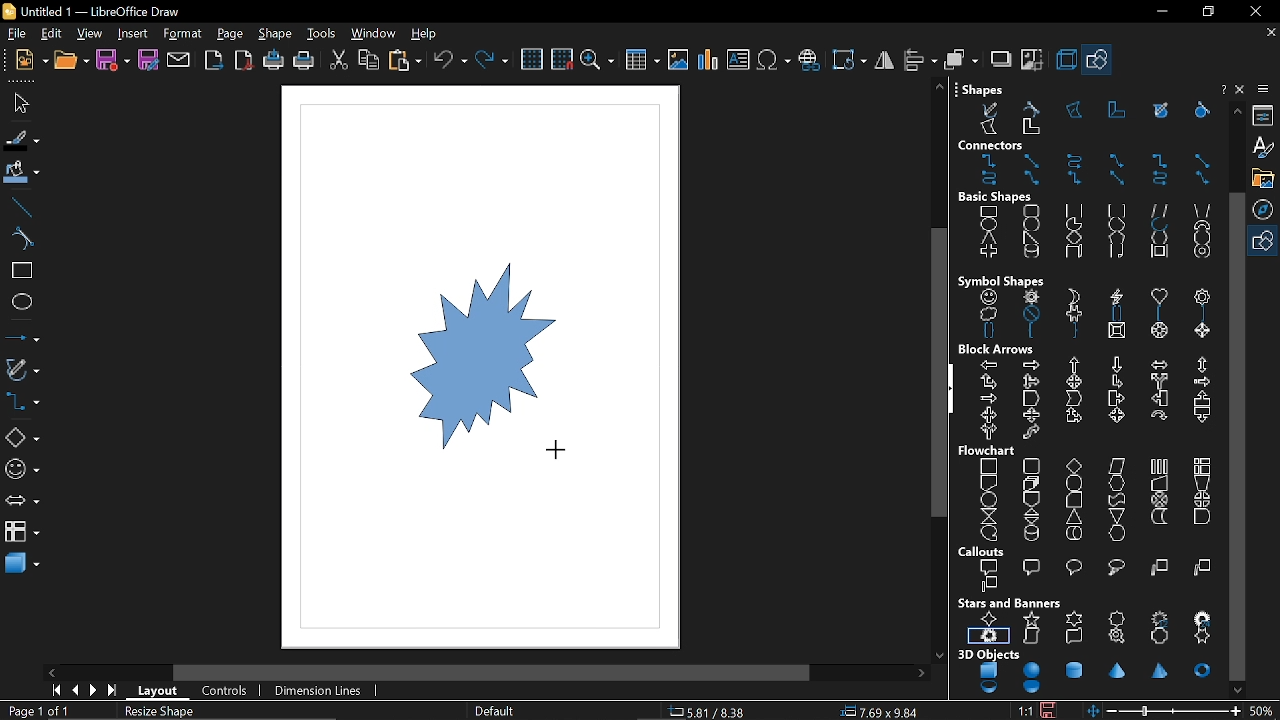  I want to click on EDit, so click(52, 34).